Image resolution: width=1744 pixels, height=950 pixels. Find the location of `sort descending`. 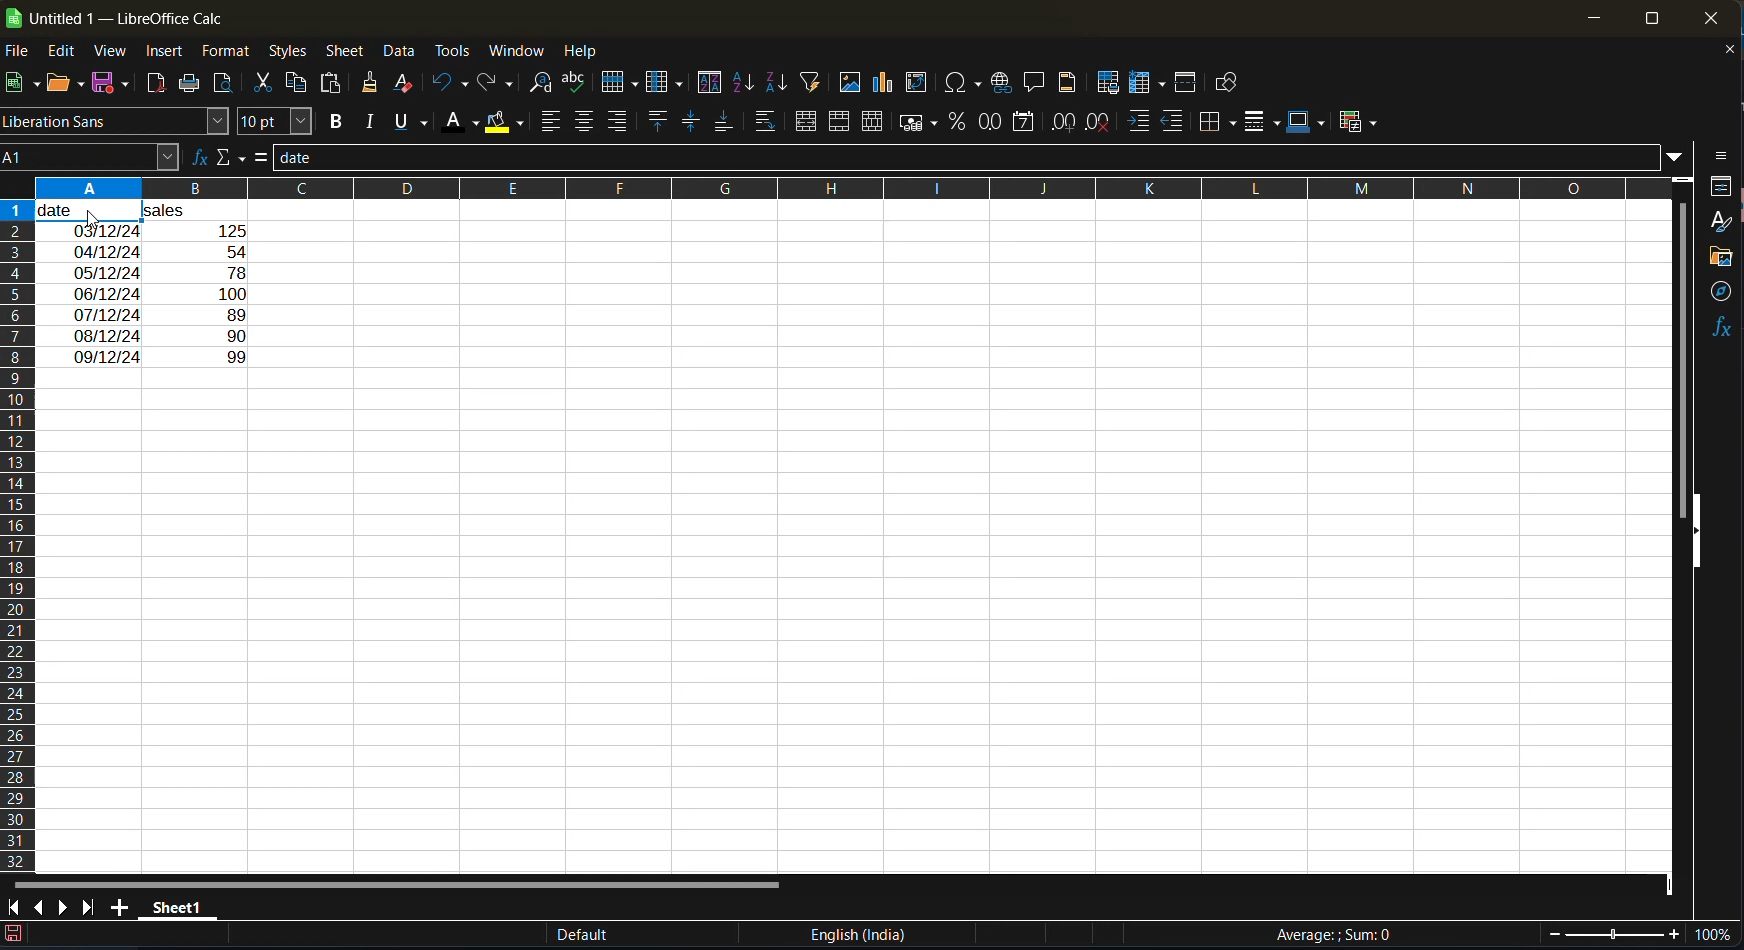

sort descending is located at coordinates (775, 82).